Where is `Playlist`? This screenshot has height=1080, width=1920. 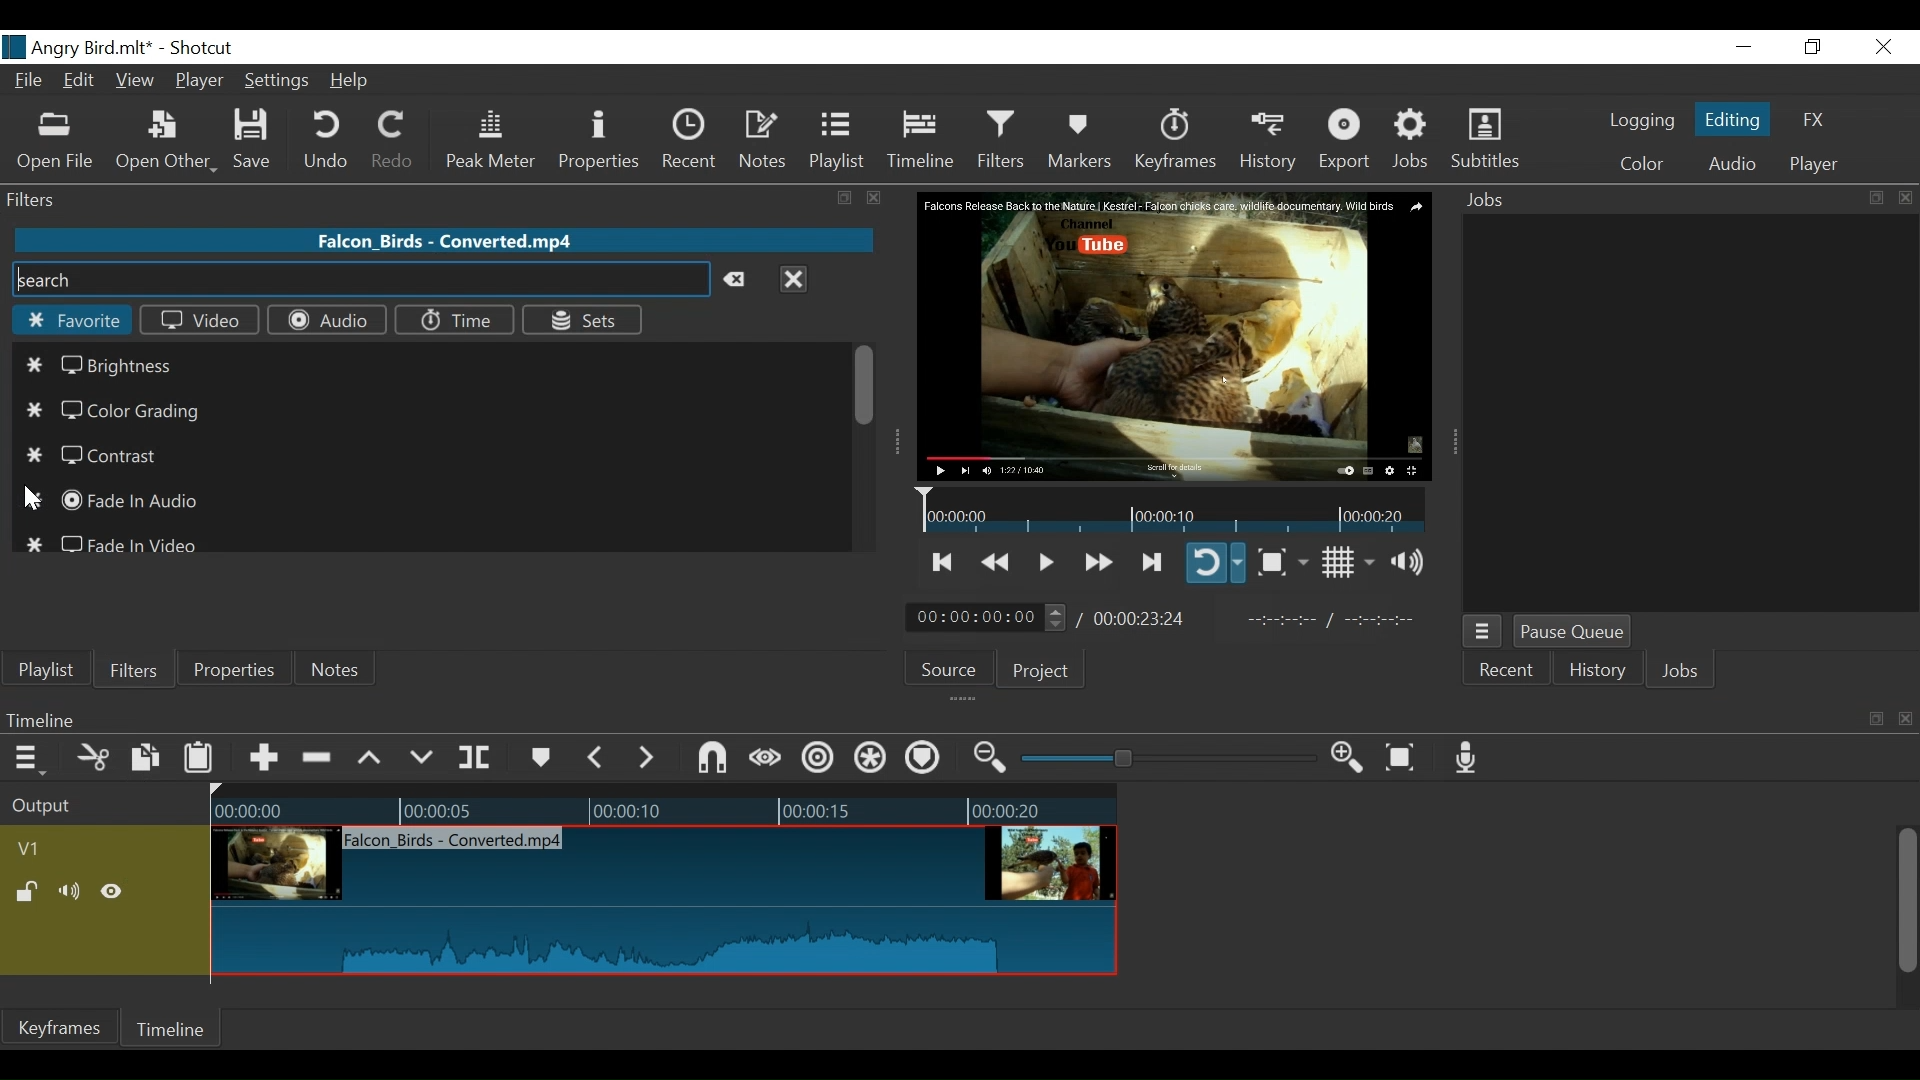
Playlist is located at coordinates (837, 140).